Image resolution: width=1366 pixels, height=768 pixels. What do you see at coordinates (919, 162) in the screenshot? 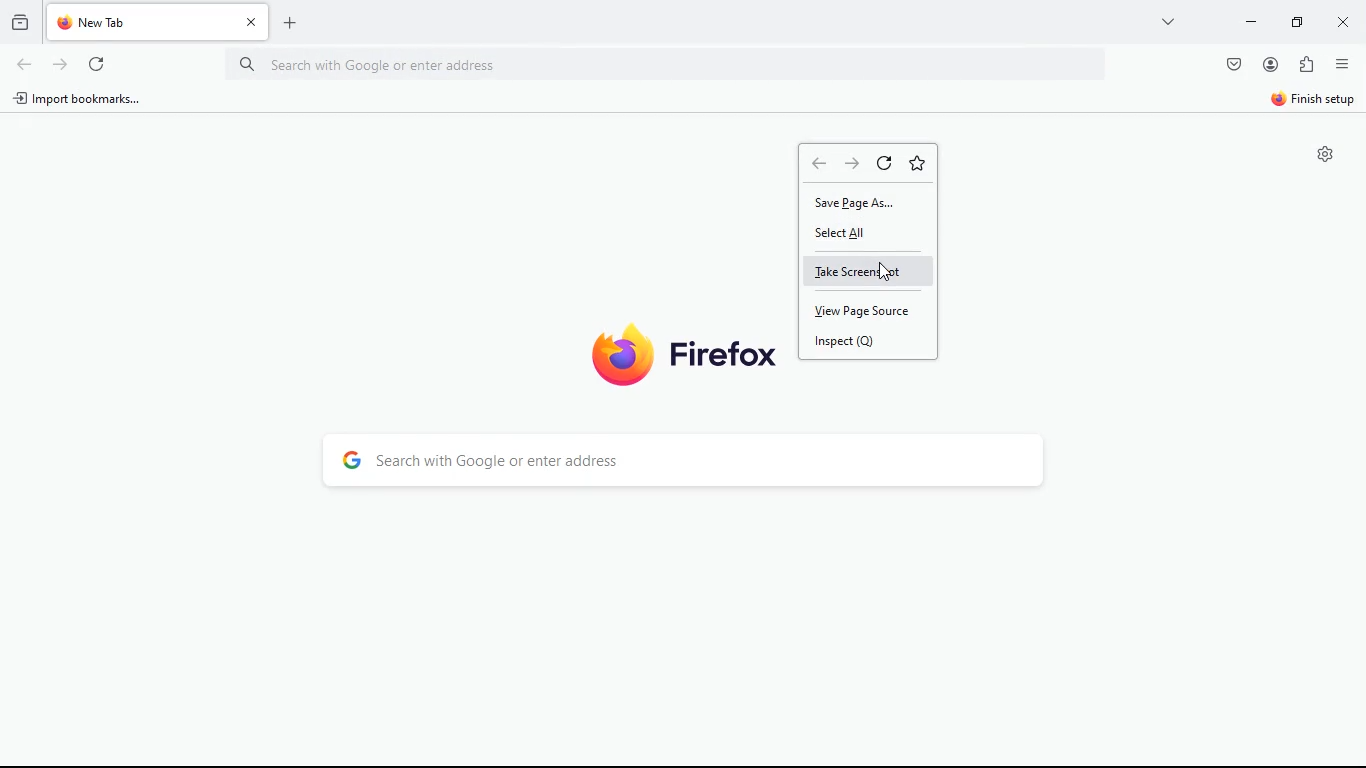
I see `favorite` at bounding box center [919, 162].